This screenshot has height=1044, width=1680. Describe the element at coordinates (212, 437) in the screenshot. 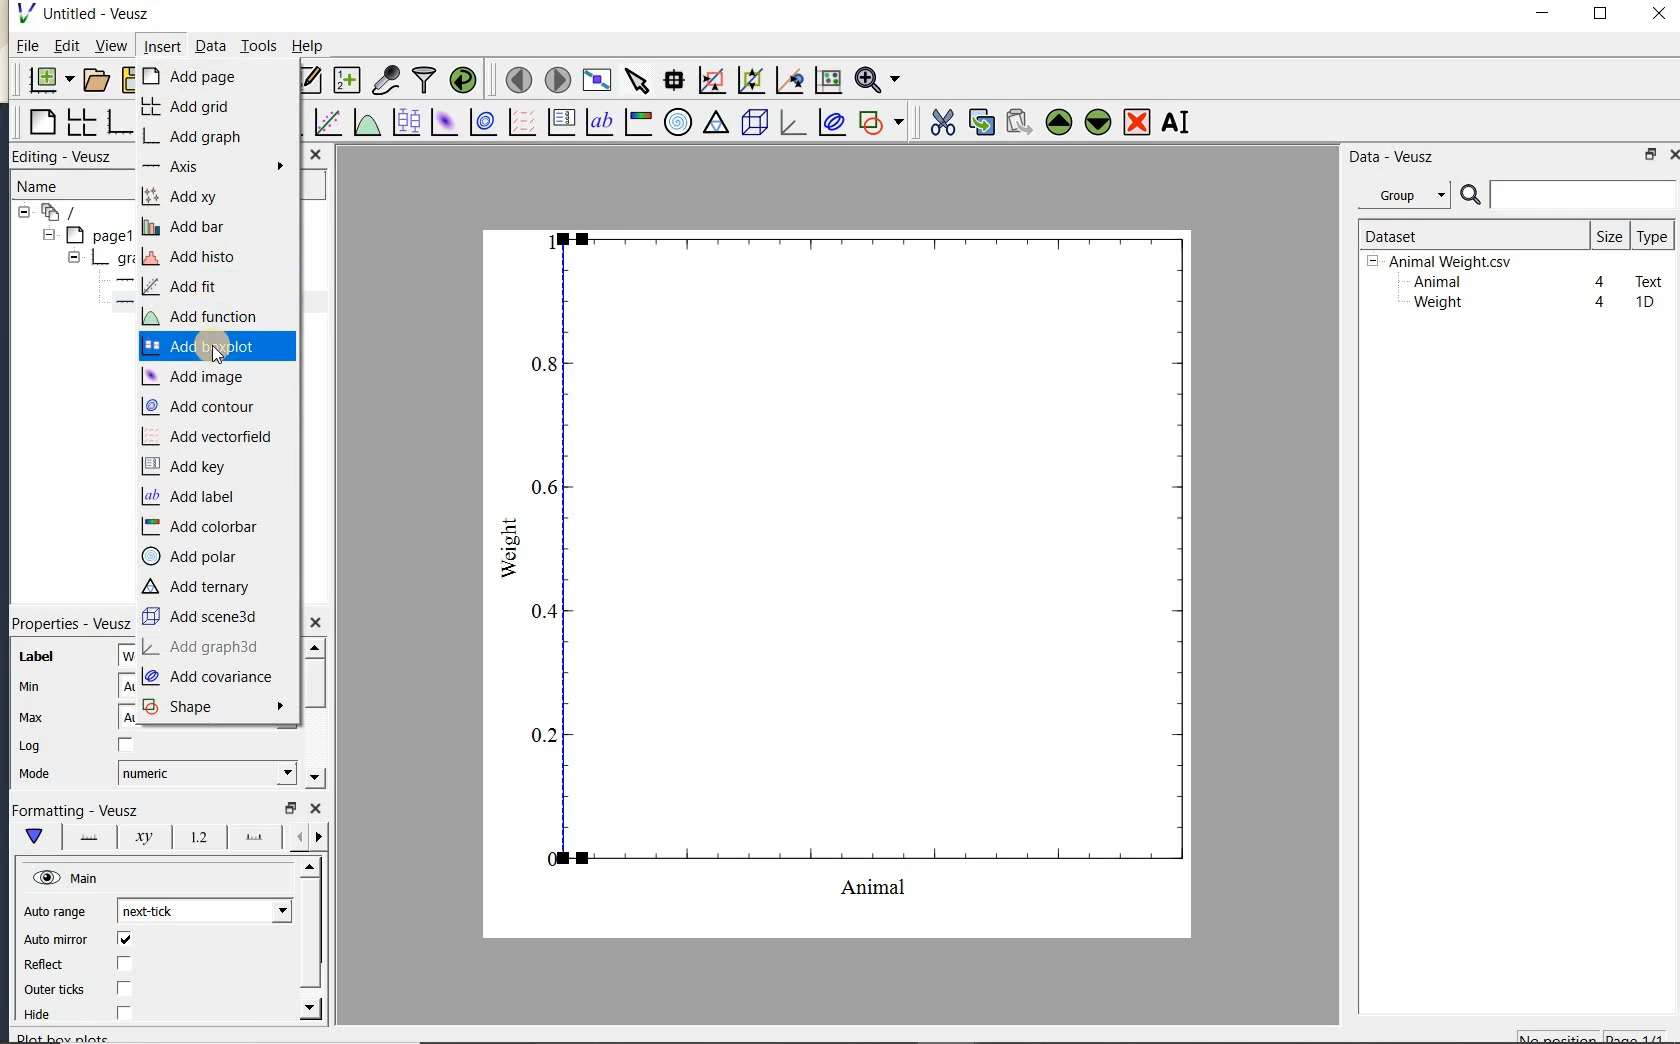

I see `add vectorfield` at that location.